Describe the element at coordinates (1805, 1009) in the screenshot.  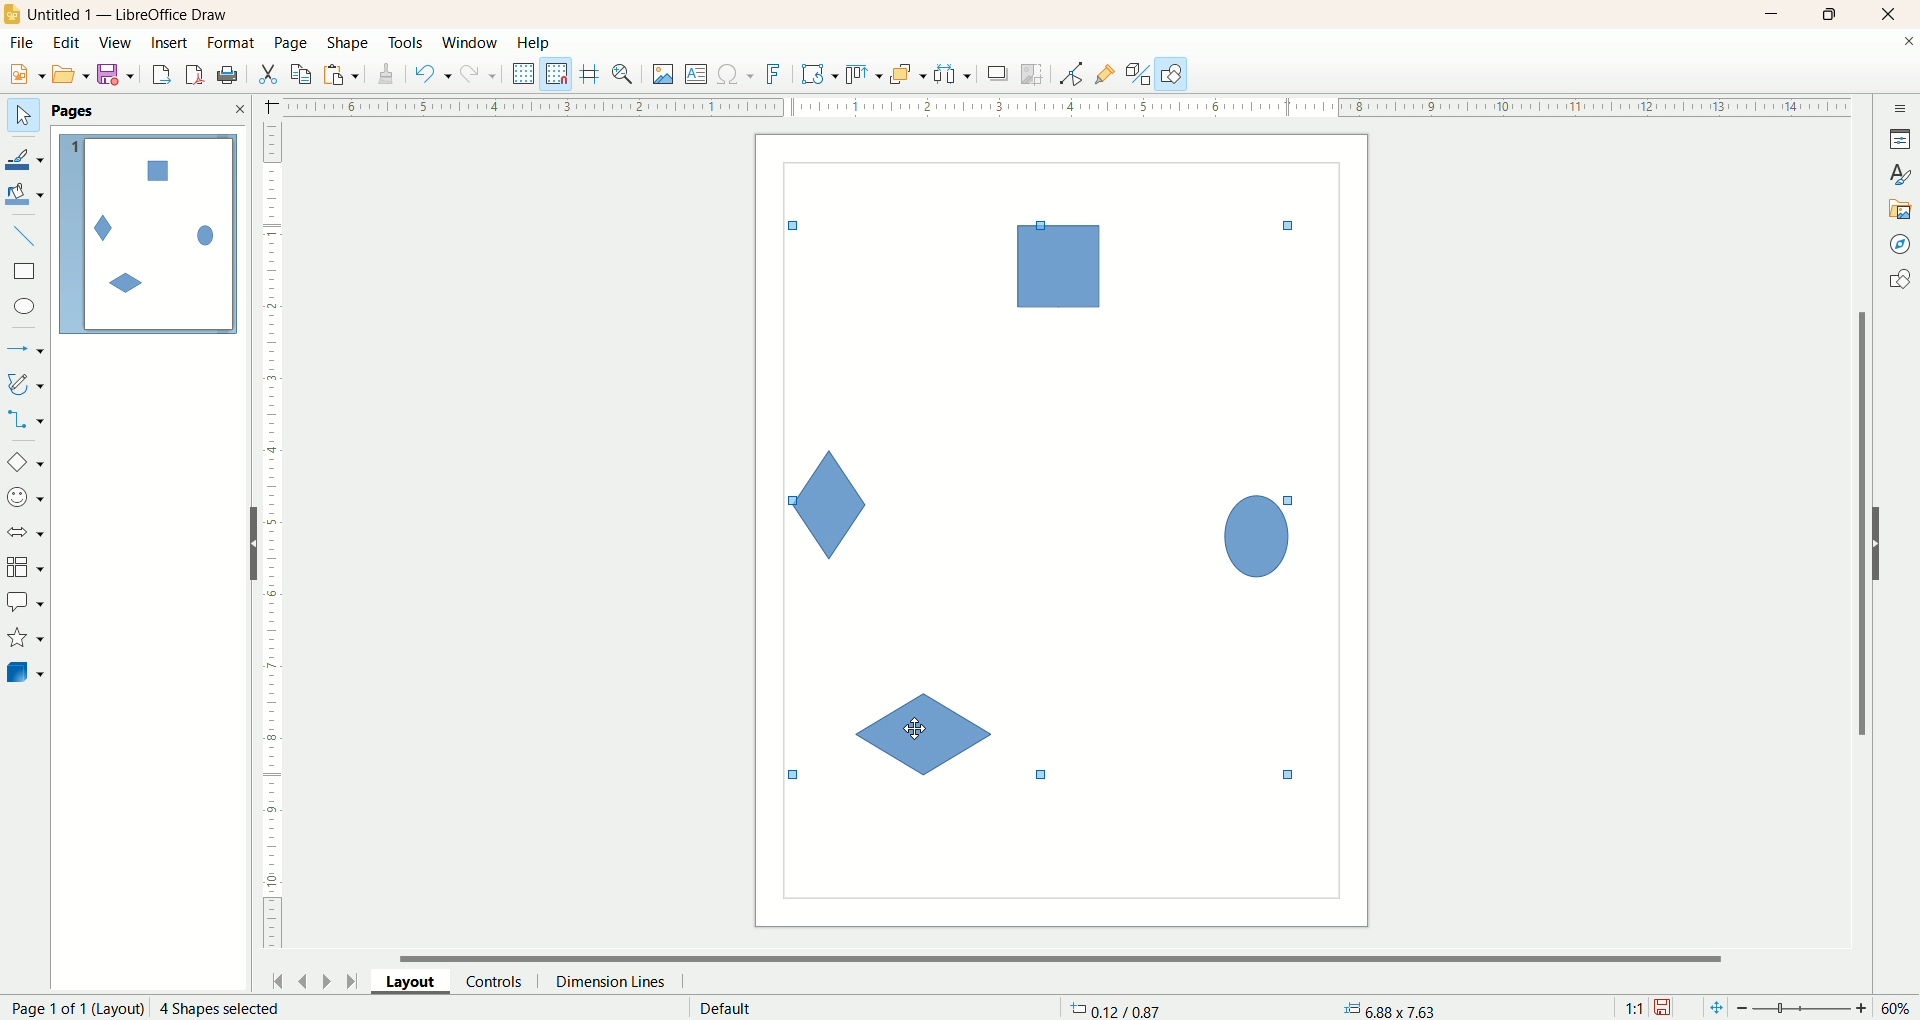
I see `zoom factor` at that location.